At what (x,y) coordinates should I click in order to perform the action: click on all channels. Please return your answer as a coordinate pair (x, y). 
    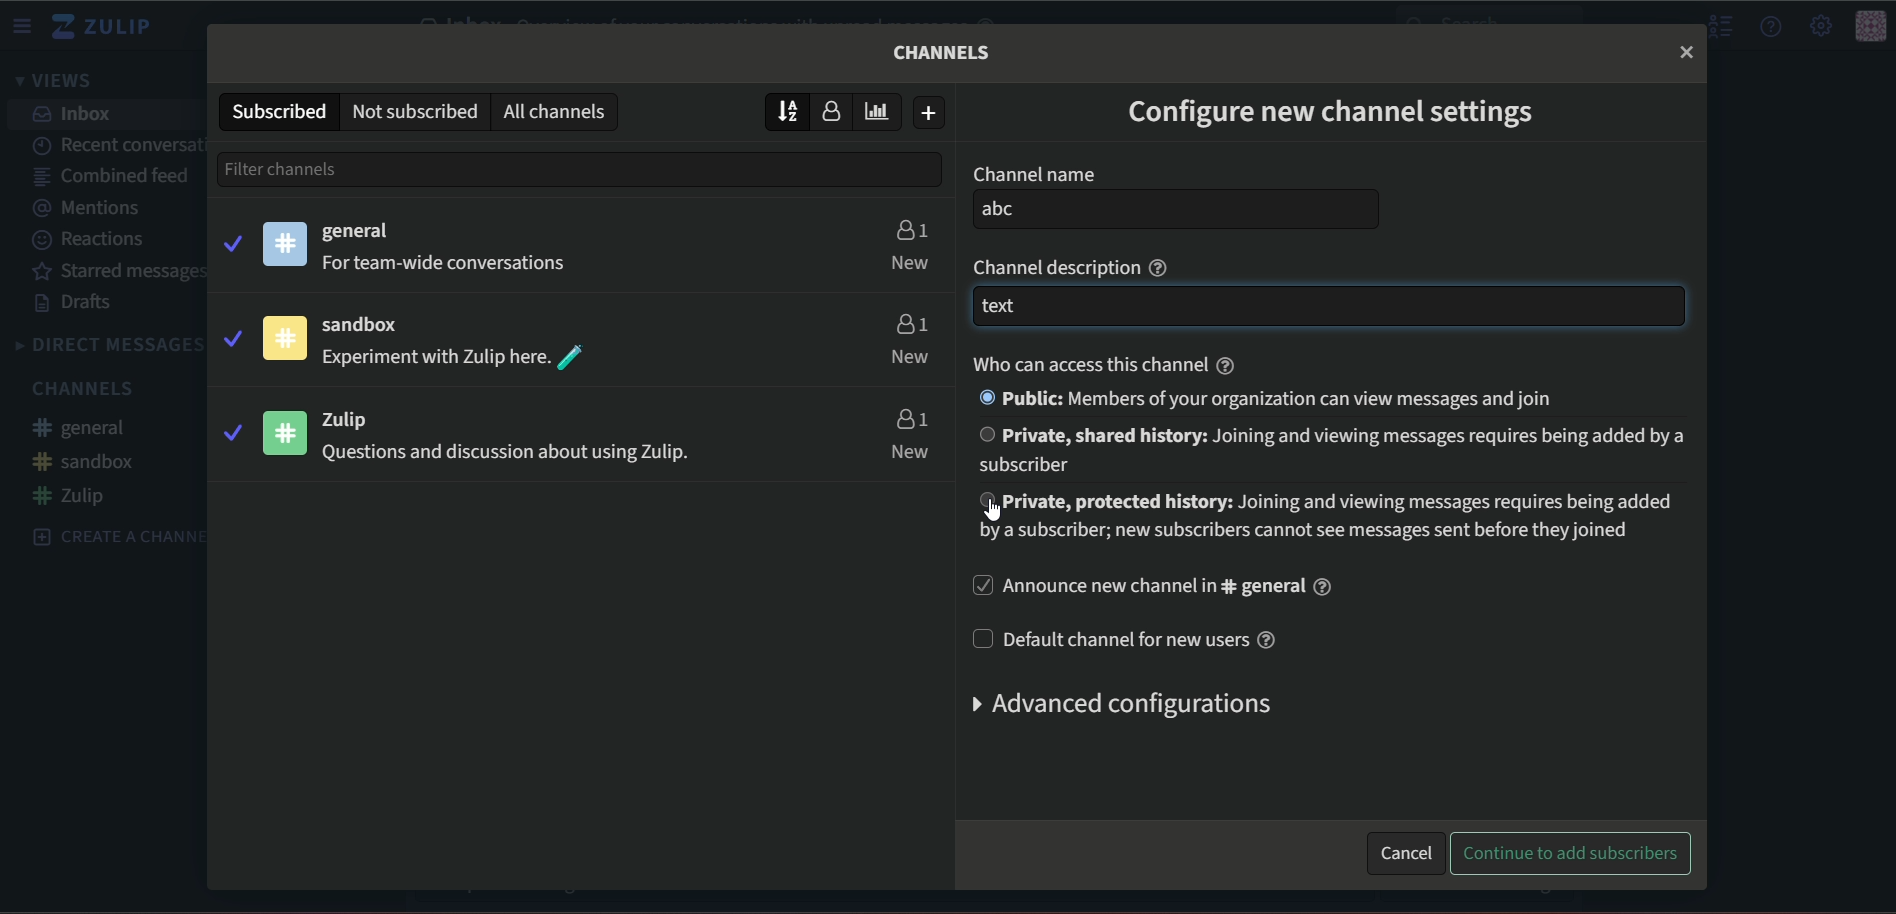
    Looking at the image, I should click on (559, 111).